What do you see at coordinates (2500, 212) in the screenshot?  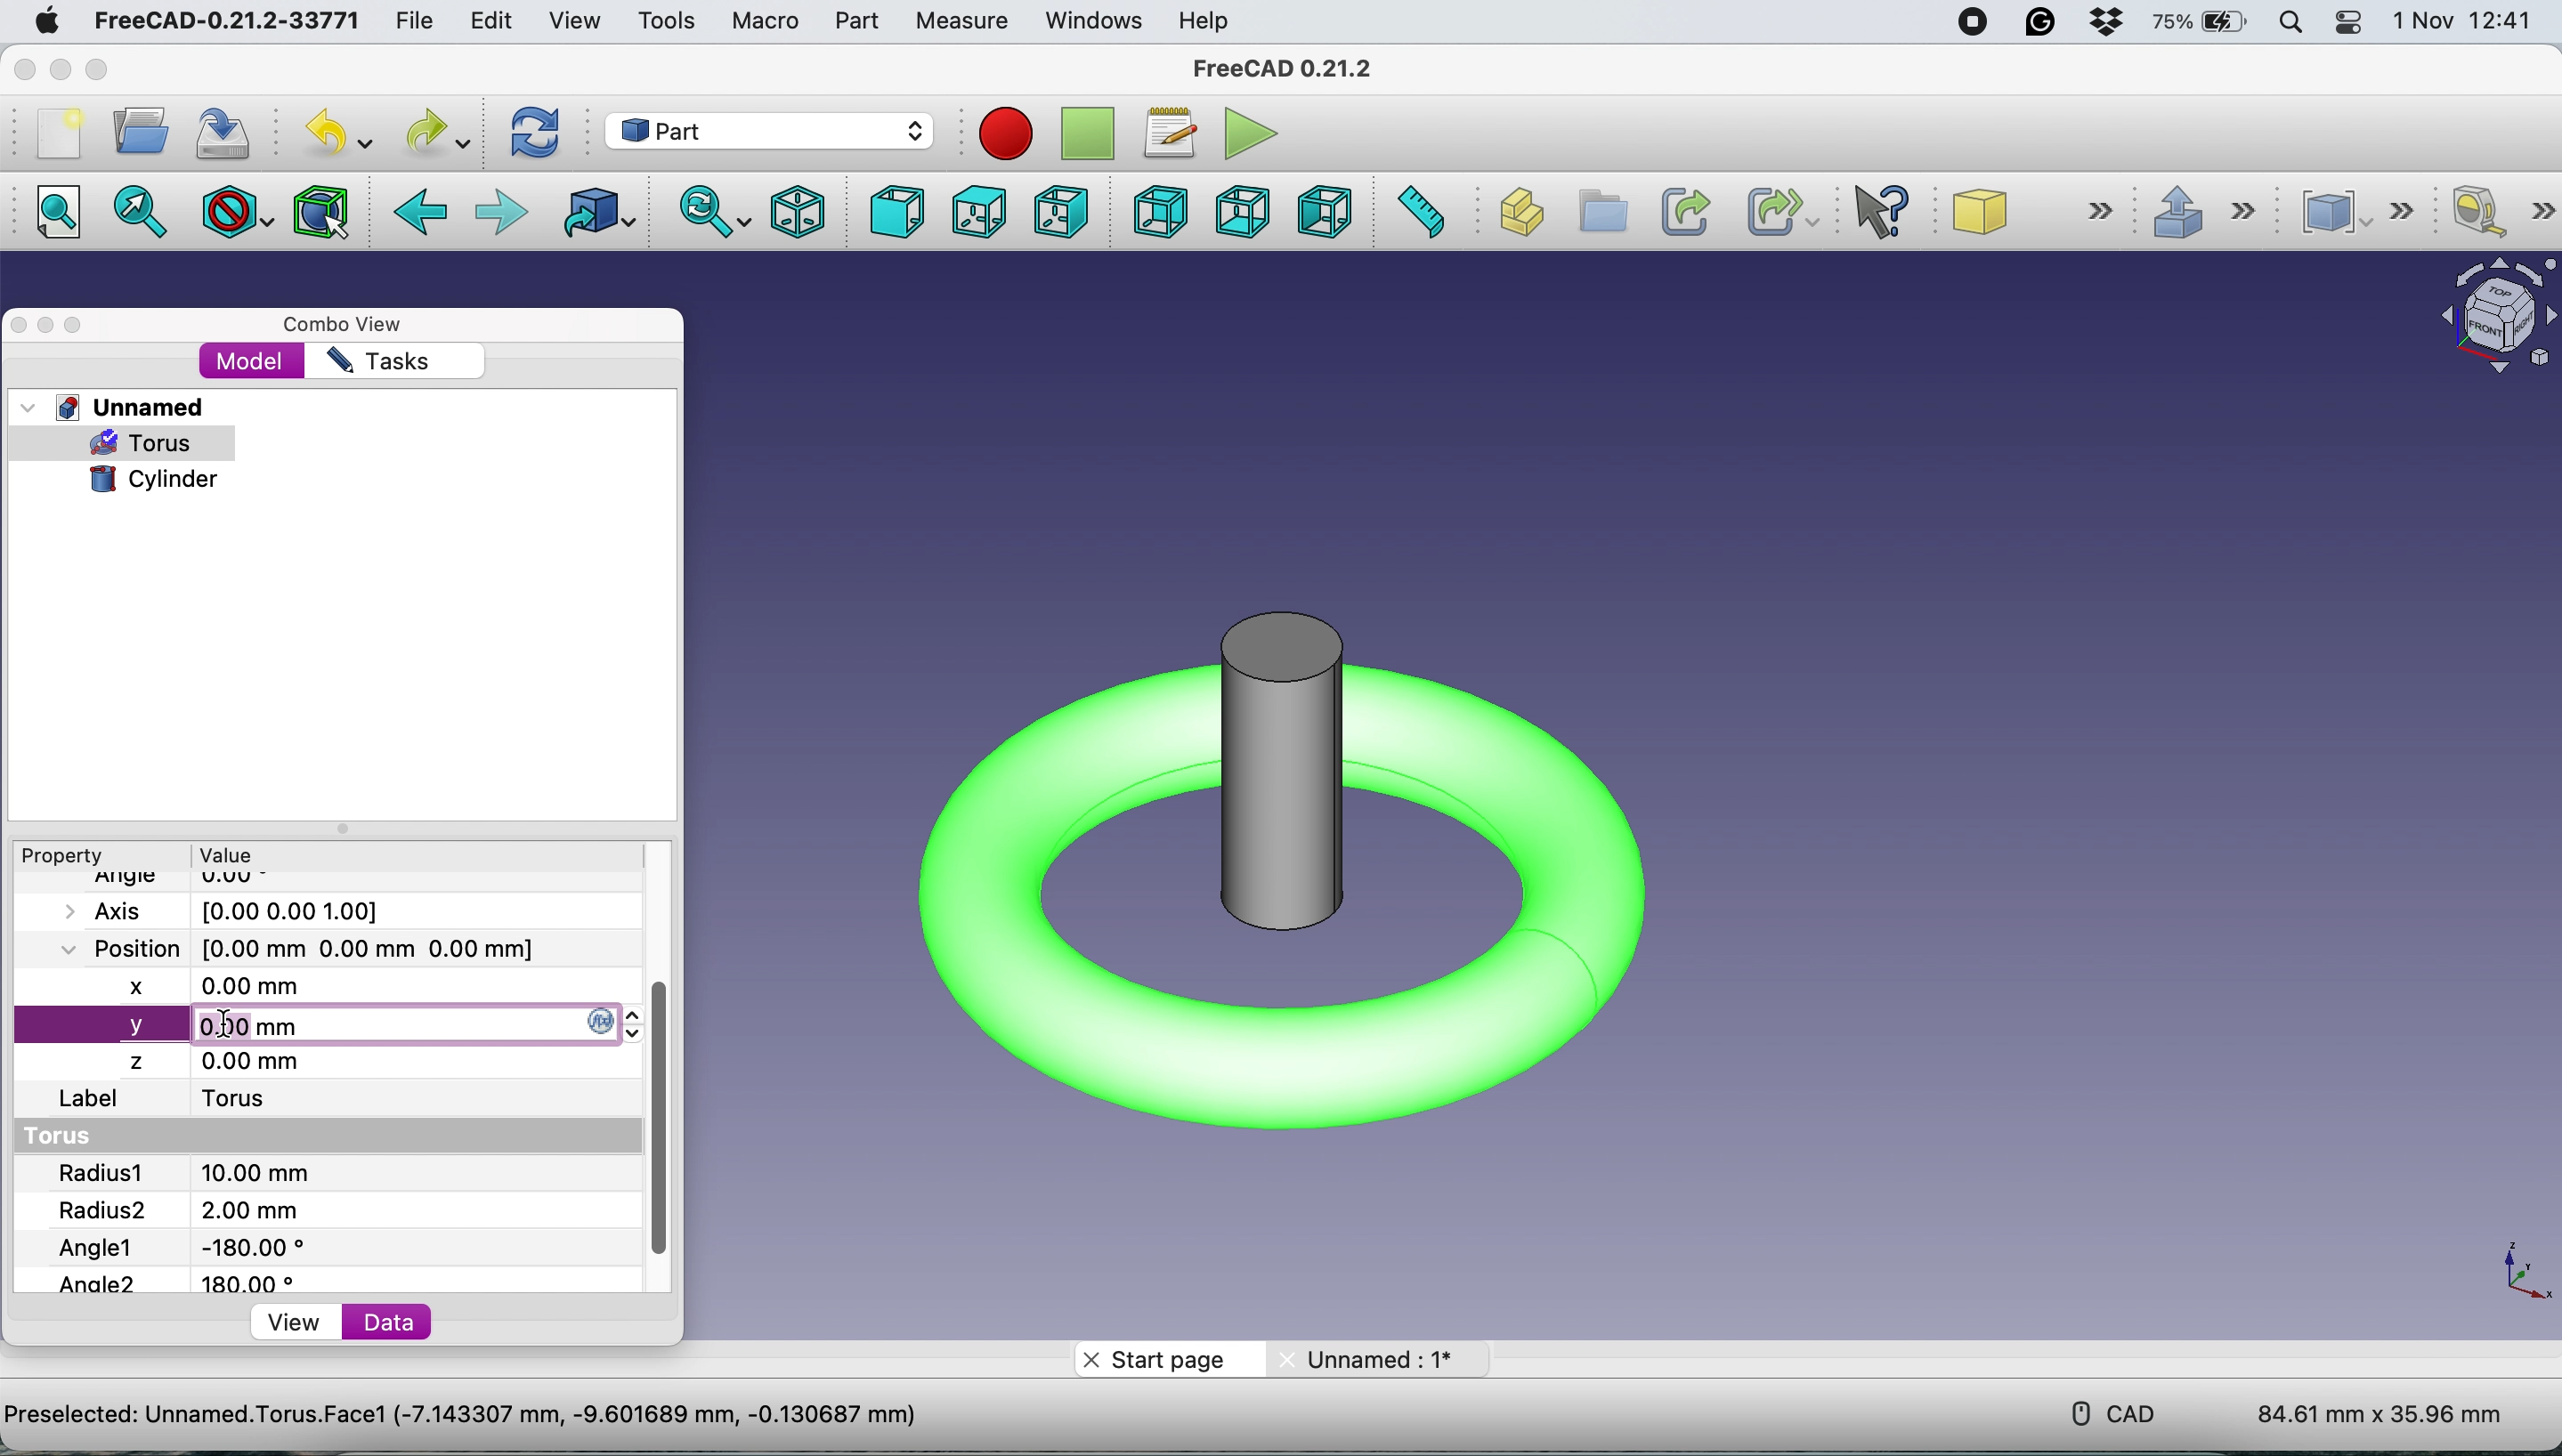 I see `measure linear` at bounding box center [2500, 212].